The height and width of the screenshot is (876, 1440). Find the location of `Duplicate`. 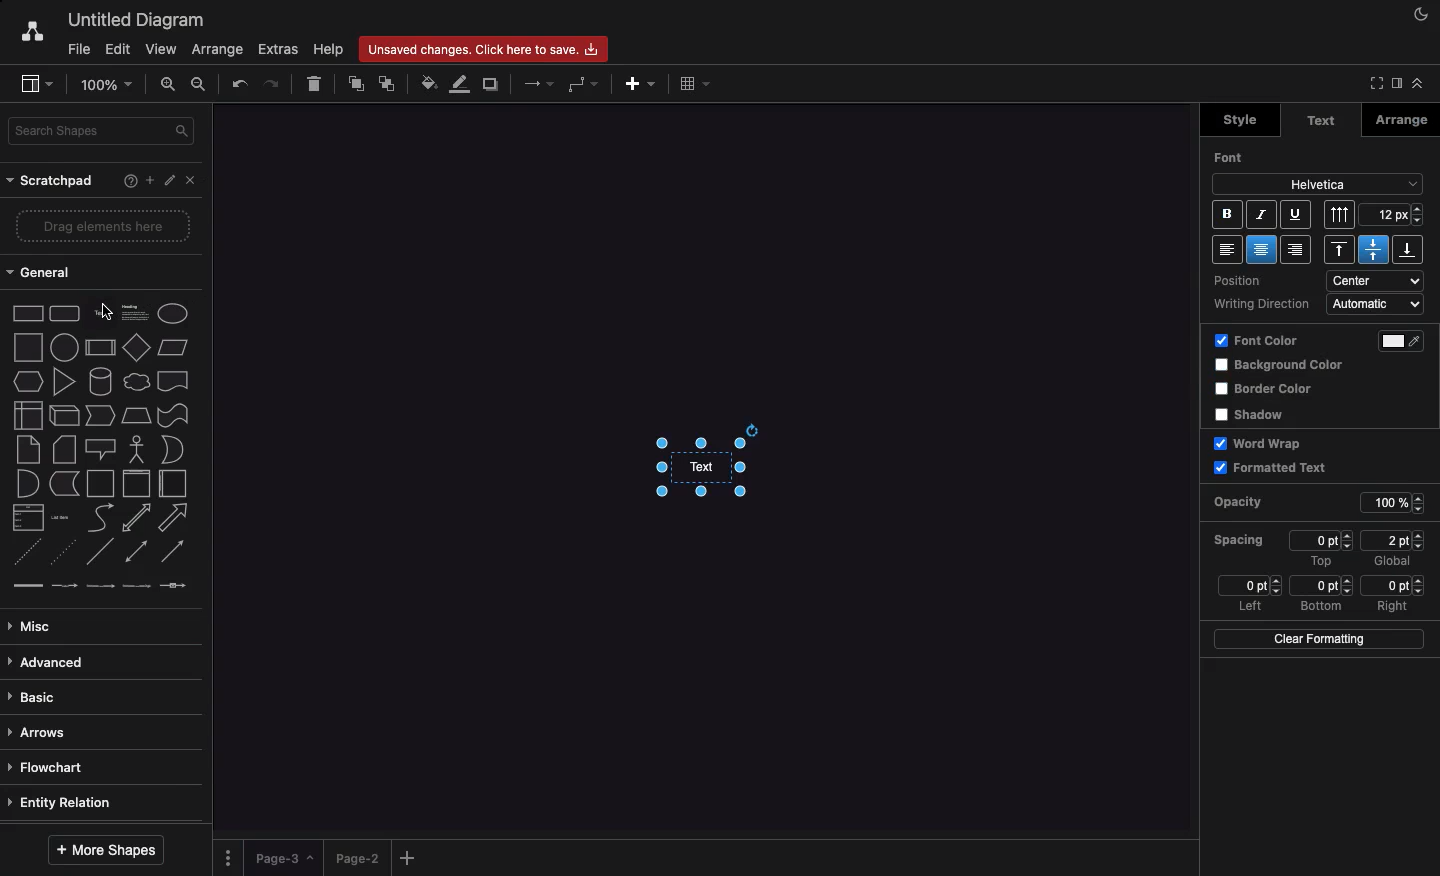

Duplicate is located at coordinates (493, 83).